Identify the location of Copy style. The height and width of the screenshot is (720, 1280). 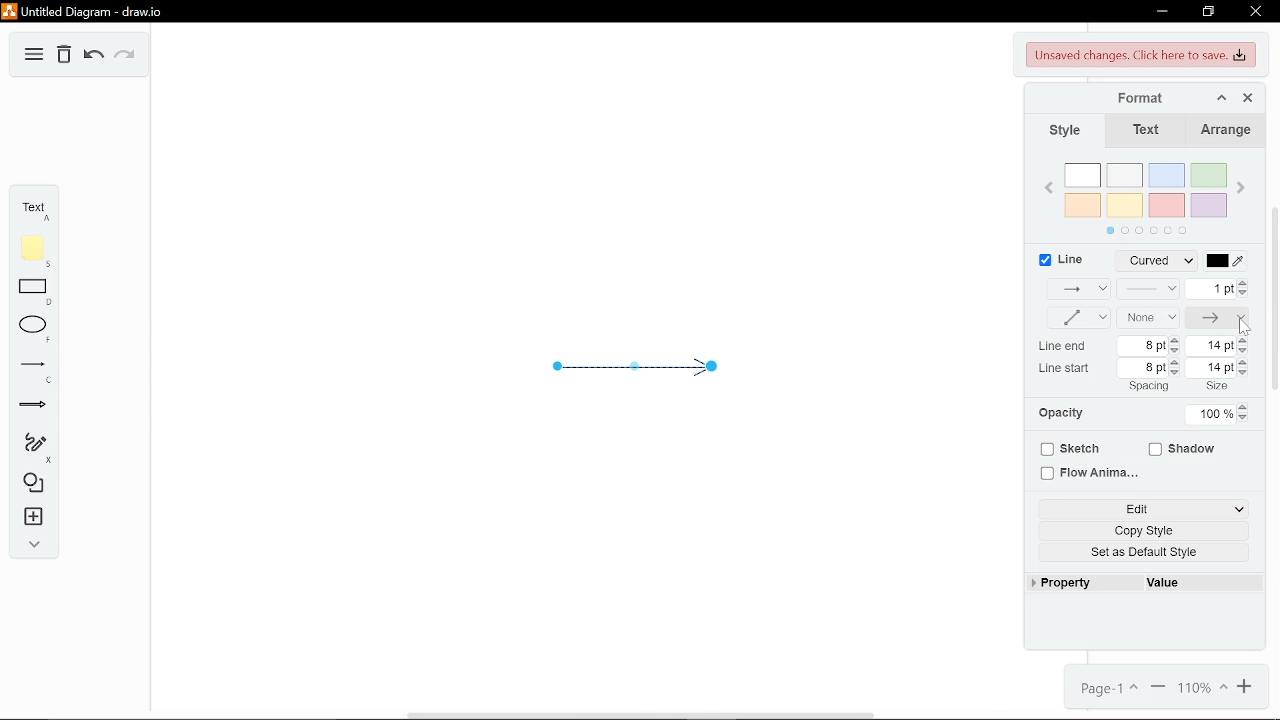
(1142, 532).